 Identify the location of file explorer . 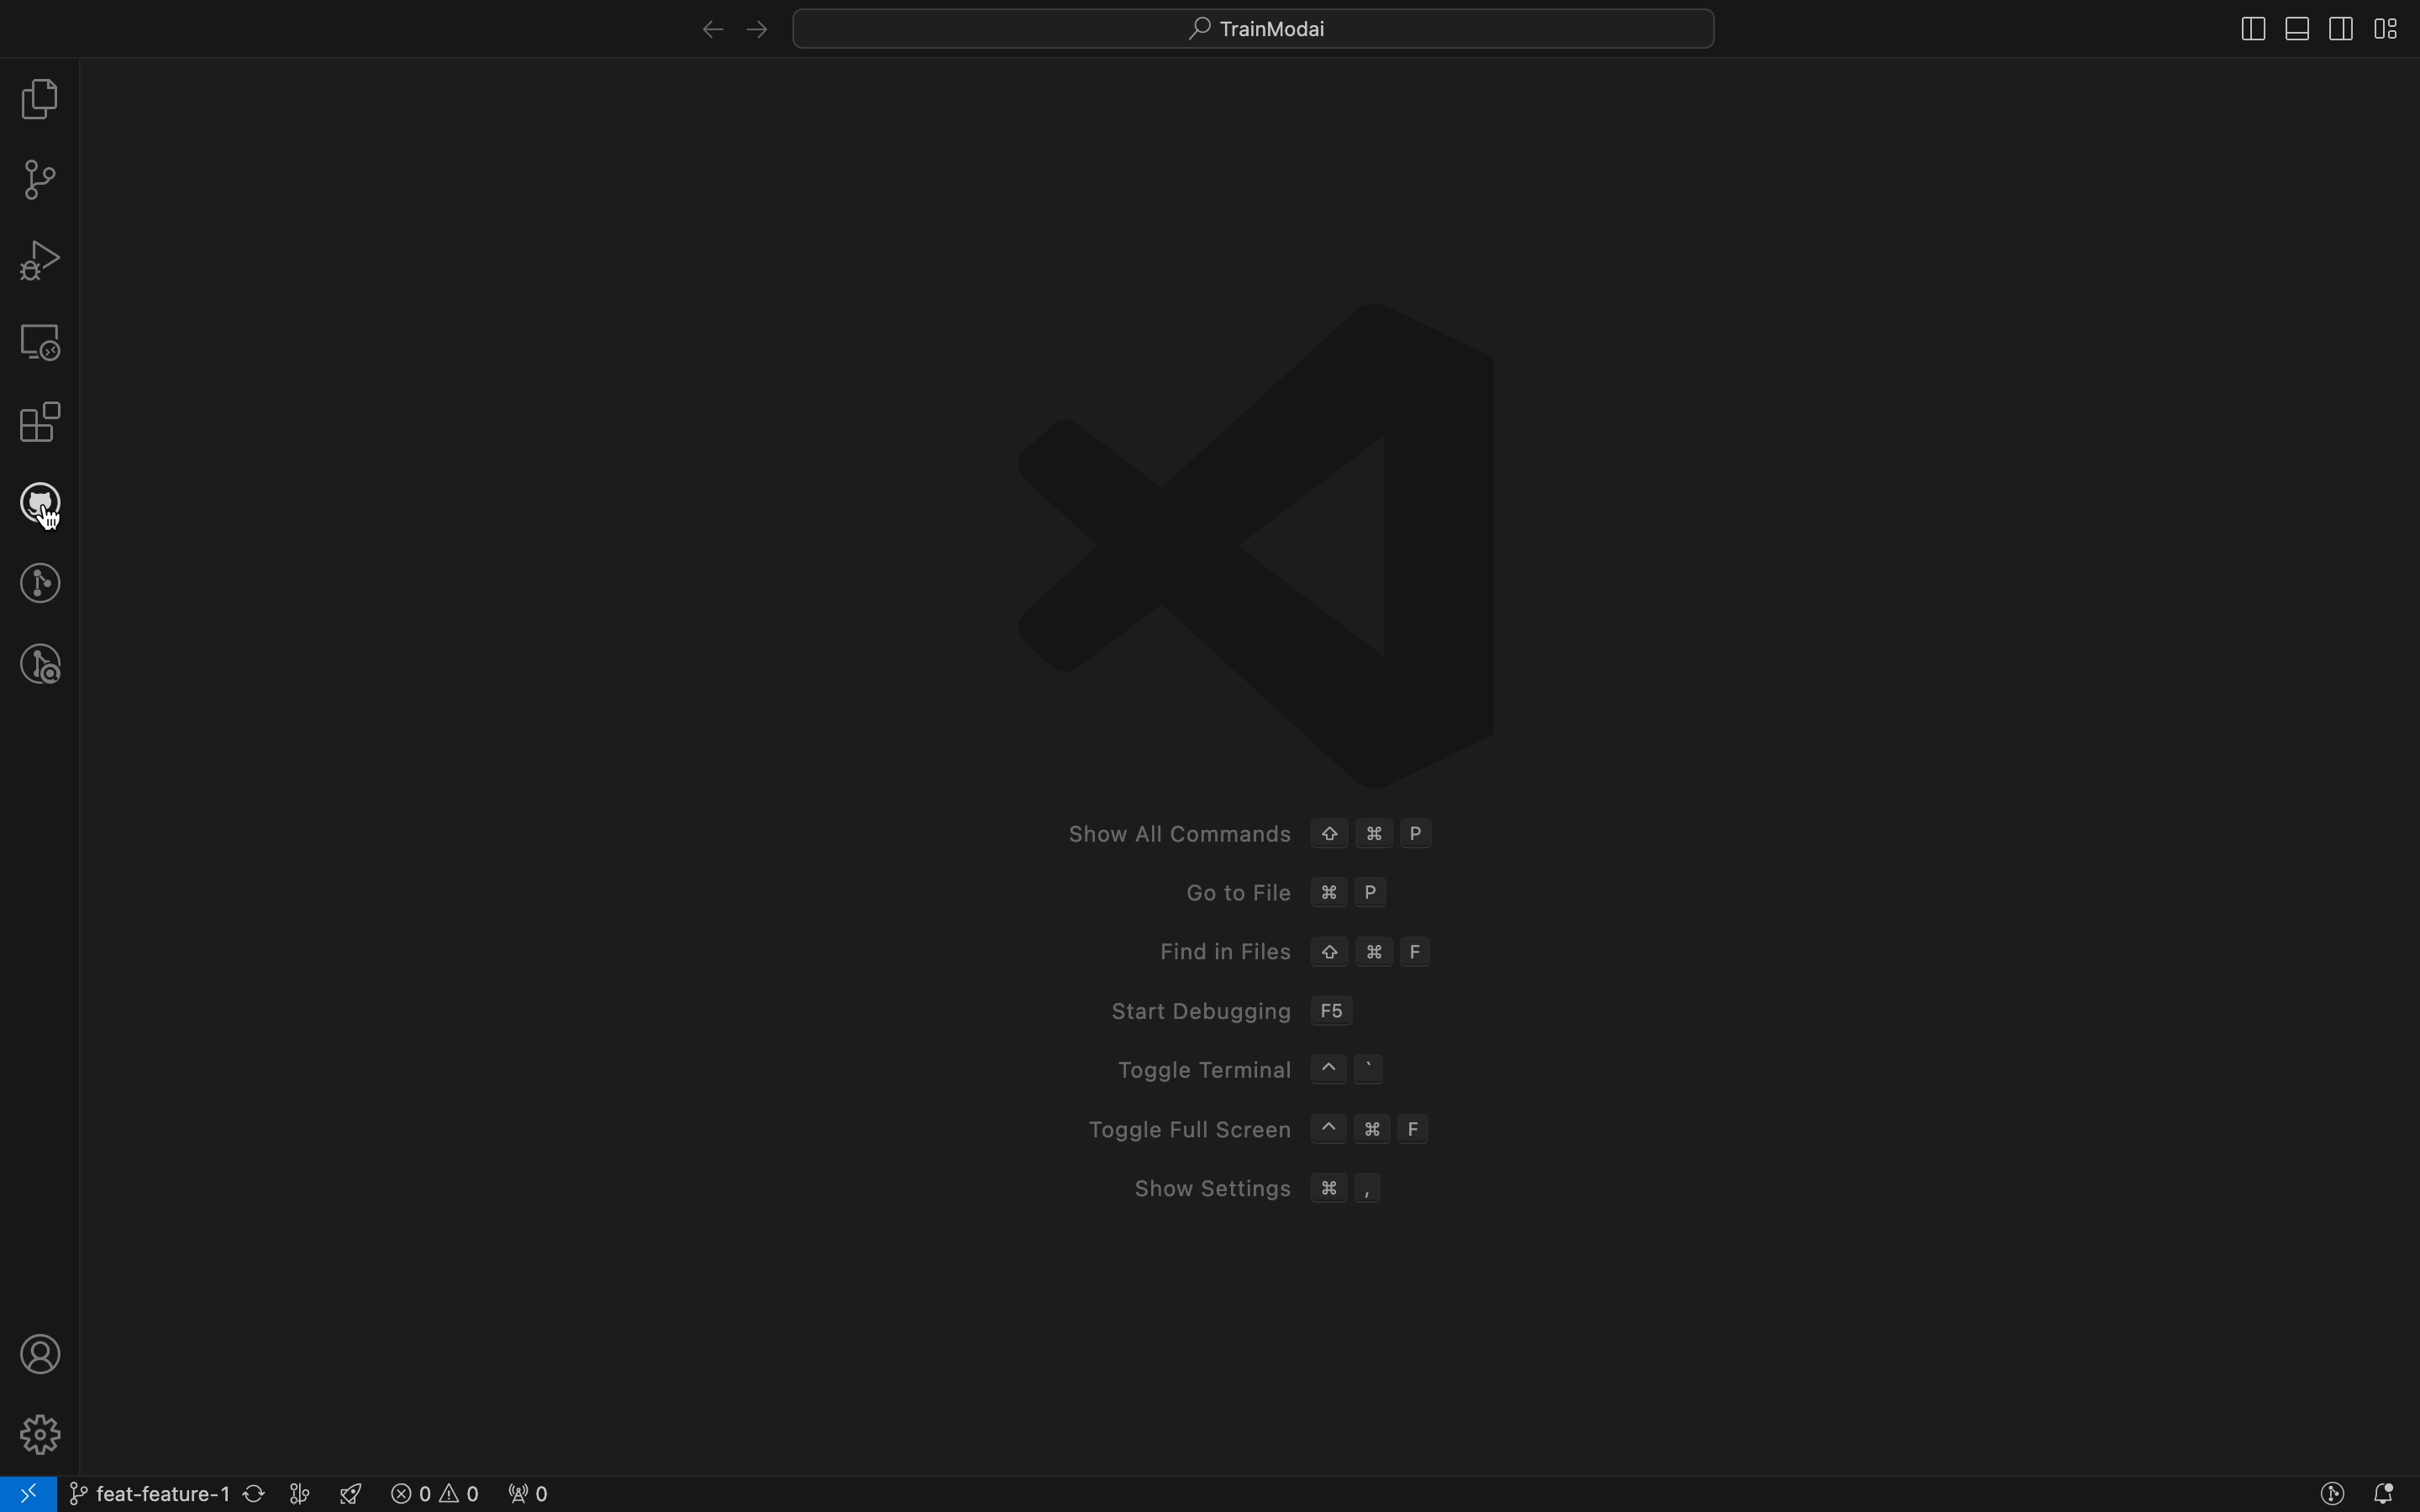
(39, 102).